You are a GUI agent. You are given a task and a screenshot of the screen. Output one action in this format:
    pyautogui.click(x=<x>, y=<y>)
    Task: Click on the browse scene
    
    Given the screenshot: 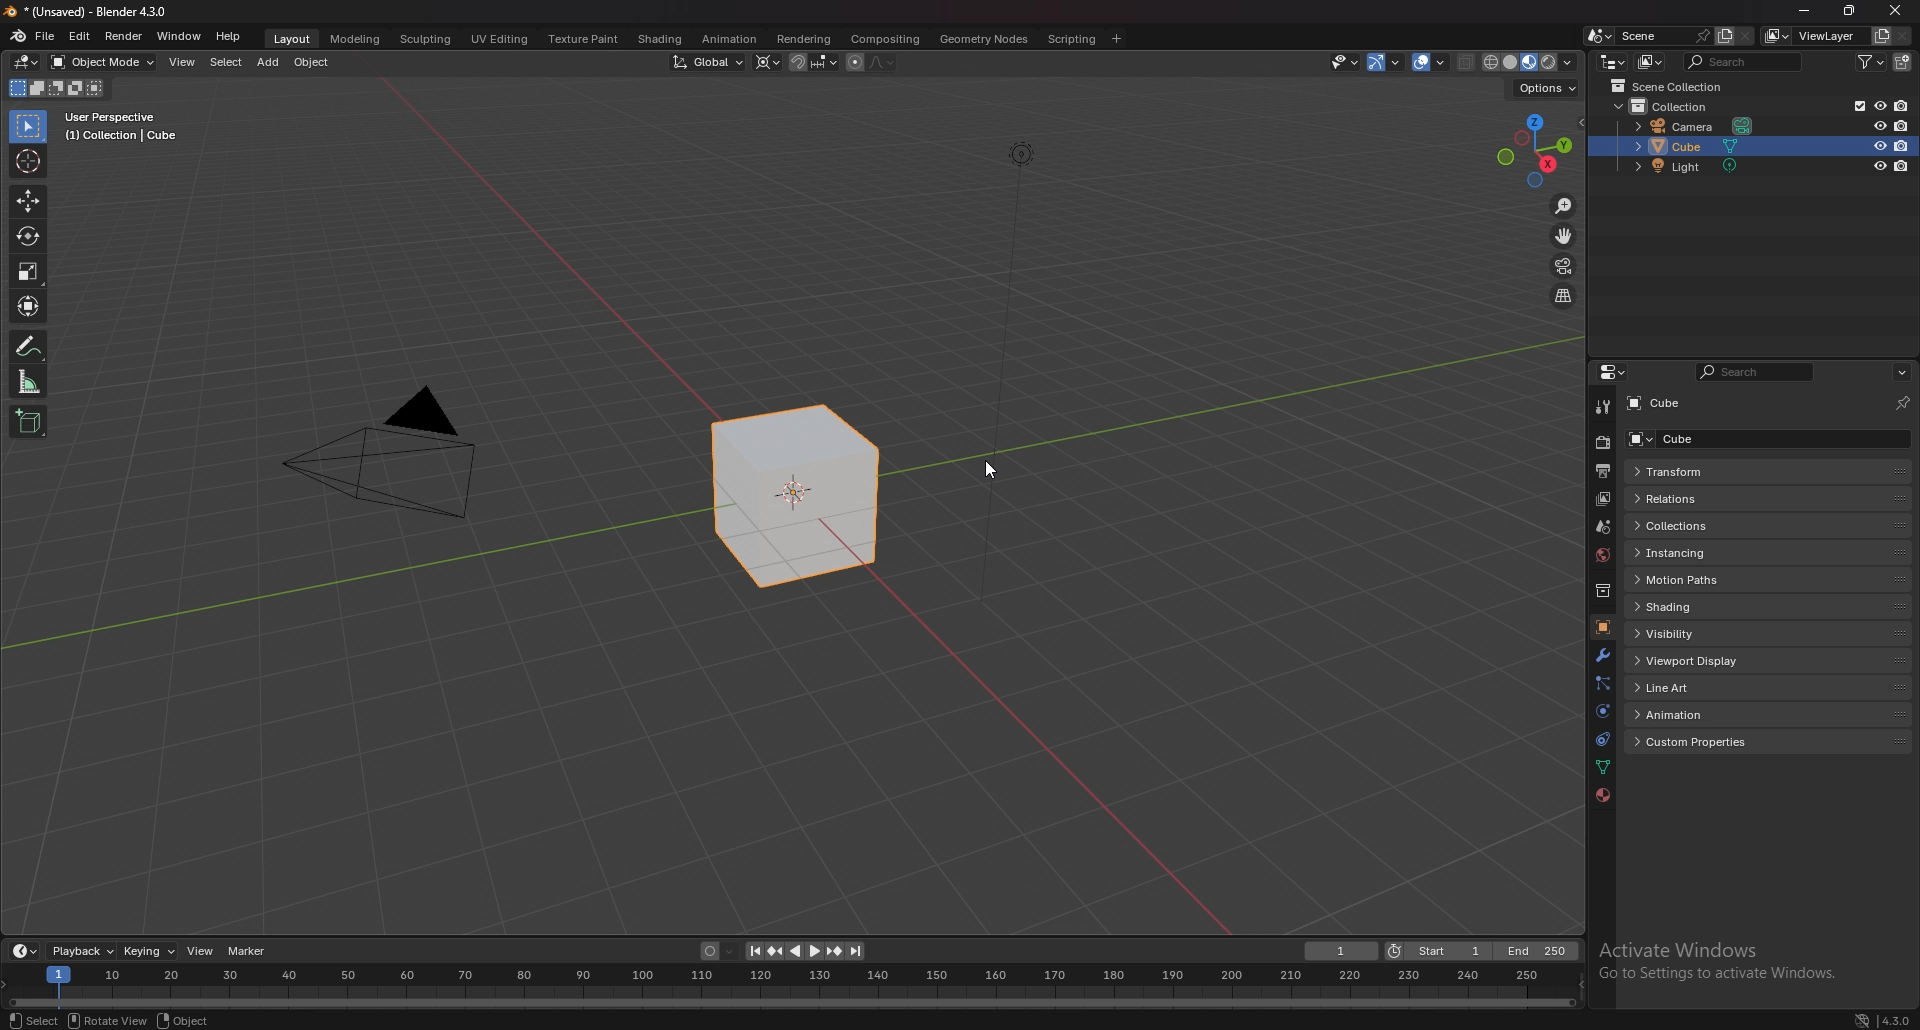 What is the action you would take?
    pyautogui.click(x=1600, y=36)
    